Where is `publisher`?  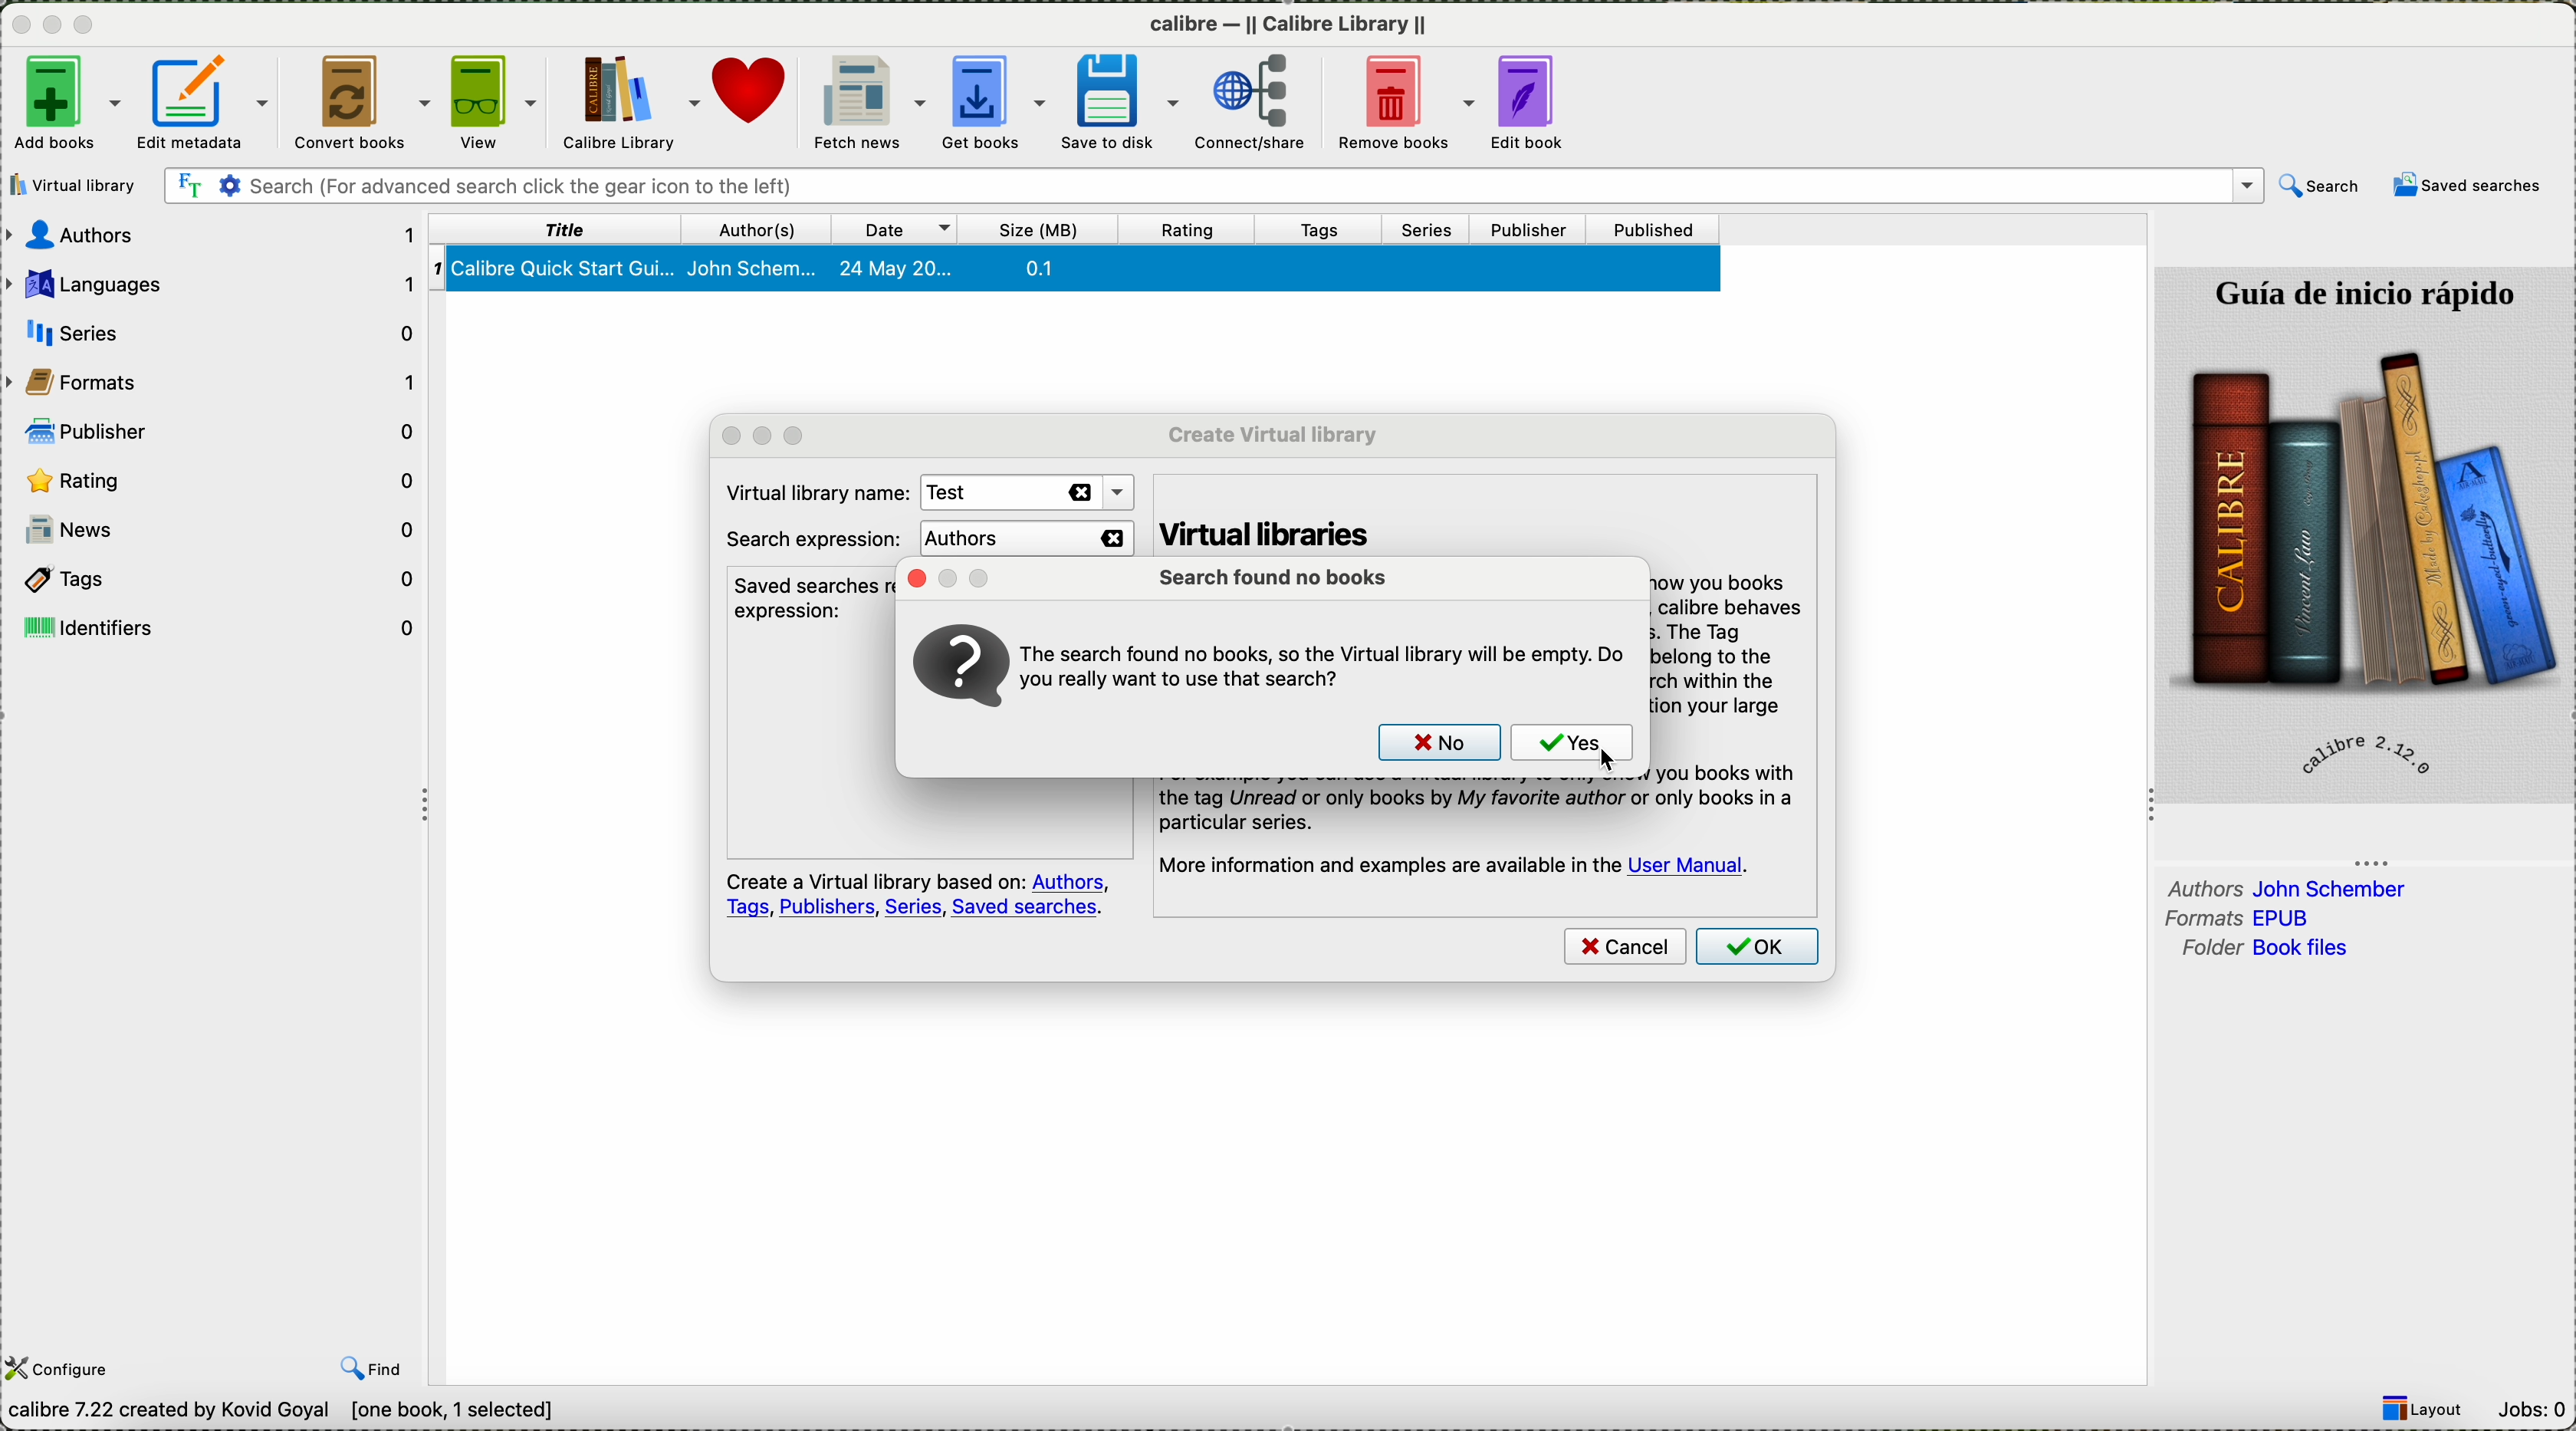 publisher is located at coordinates (1531, 229).